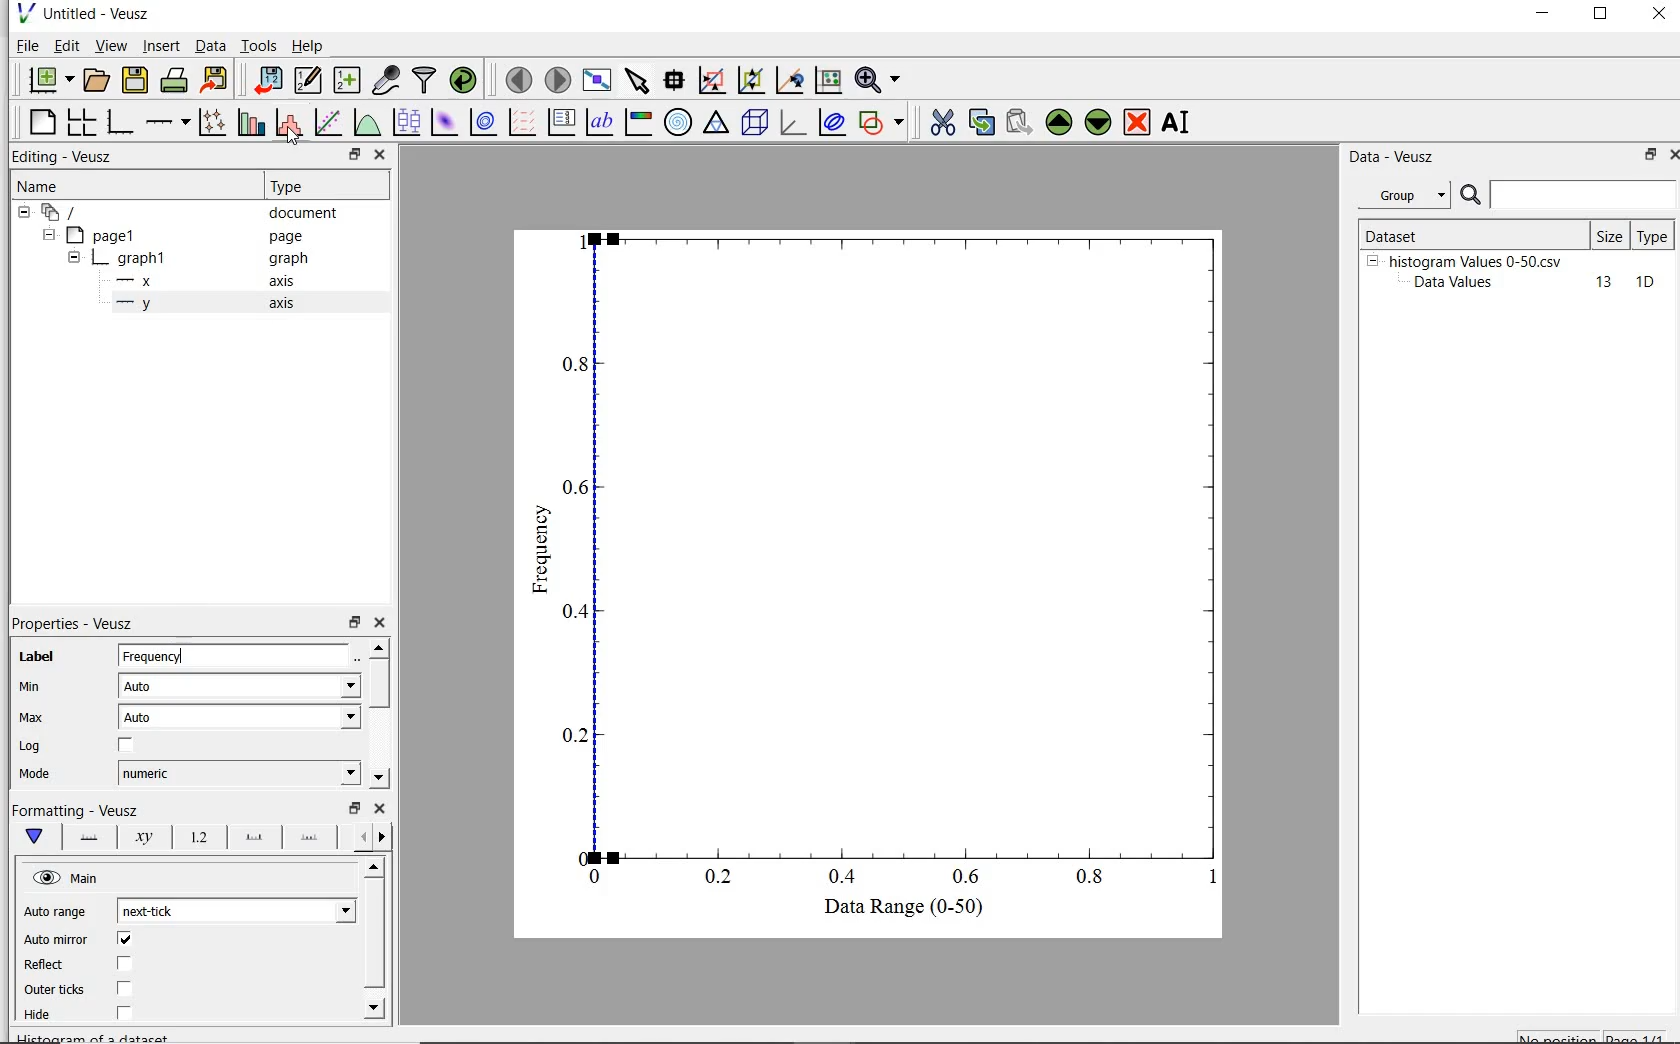 This screenshot has height=1044, width=1680. I want to click on hide, so click(47, 235).